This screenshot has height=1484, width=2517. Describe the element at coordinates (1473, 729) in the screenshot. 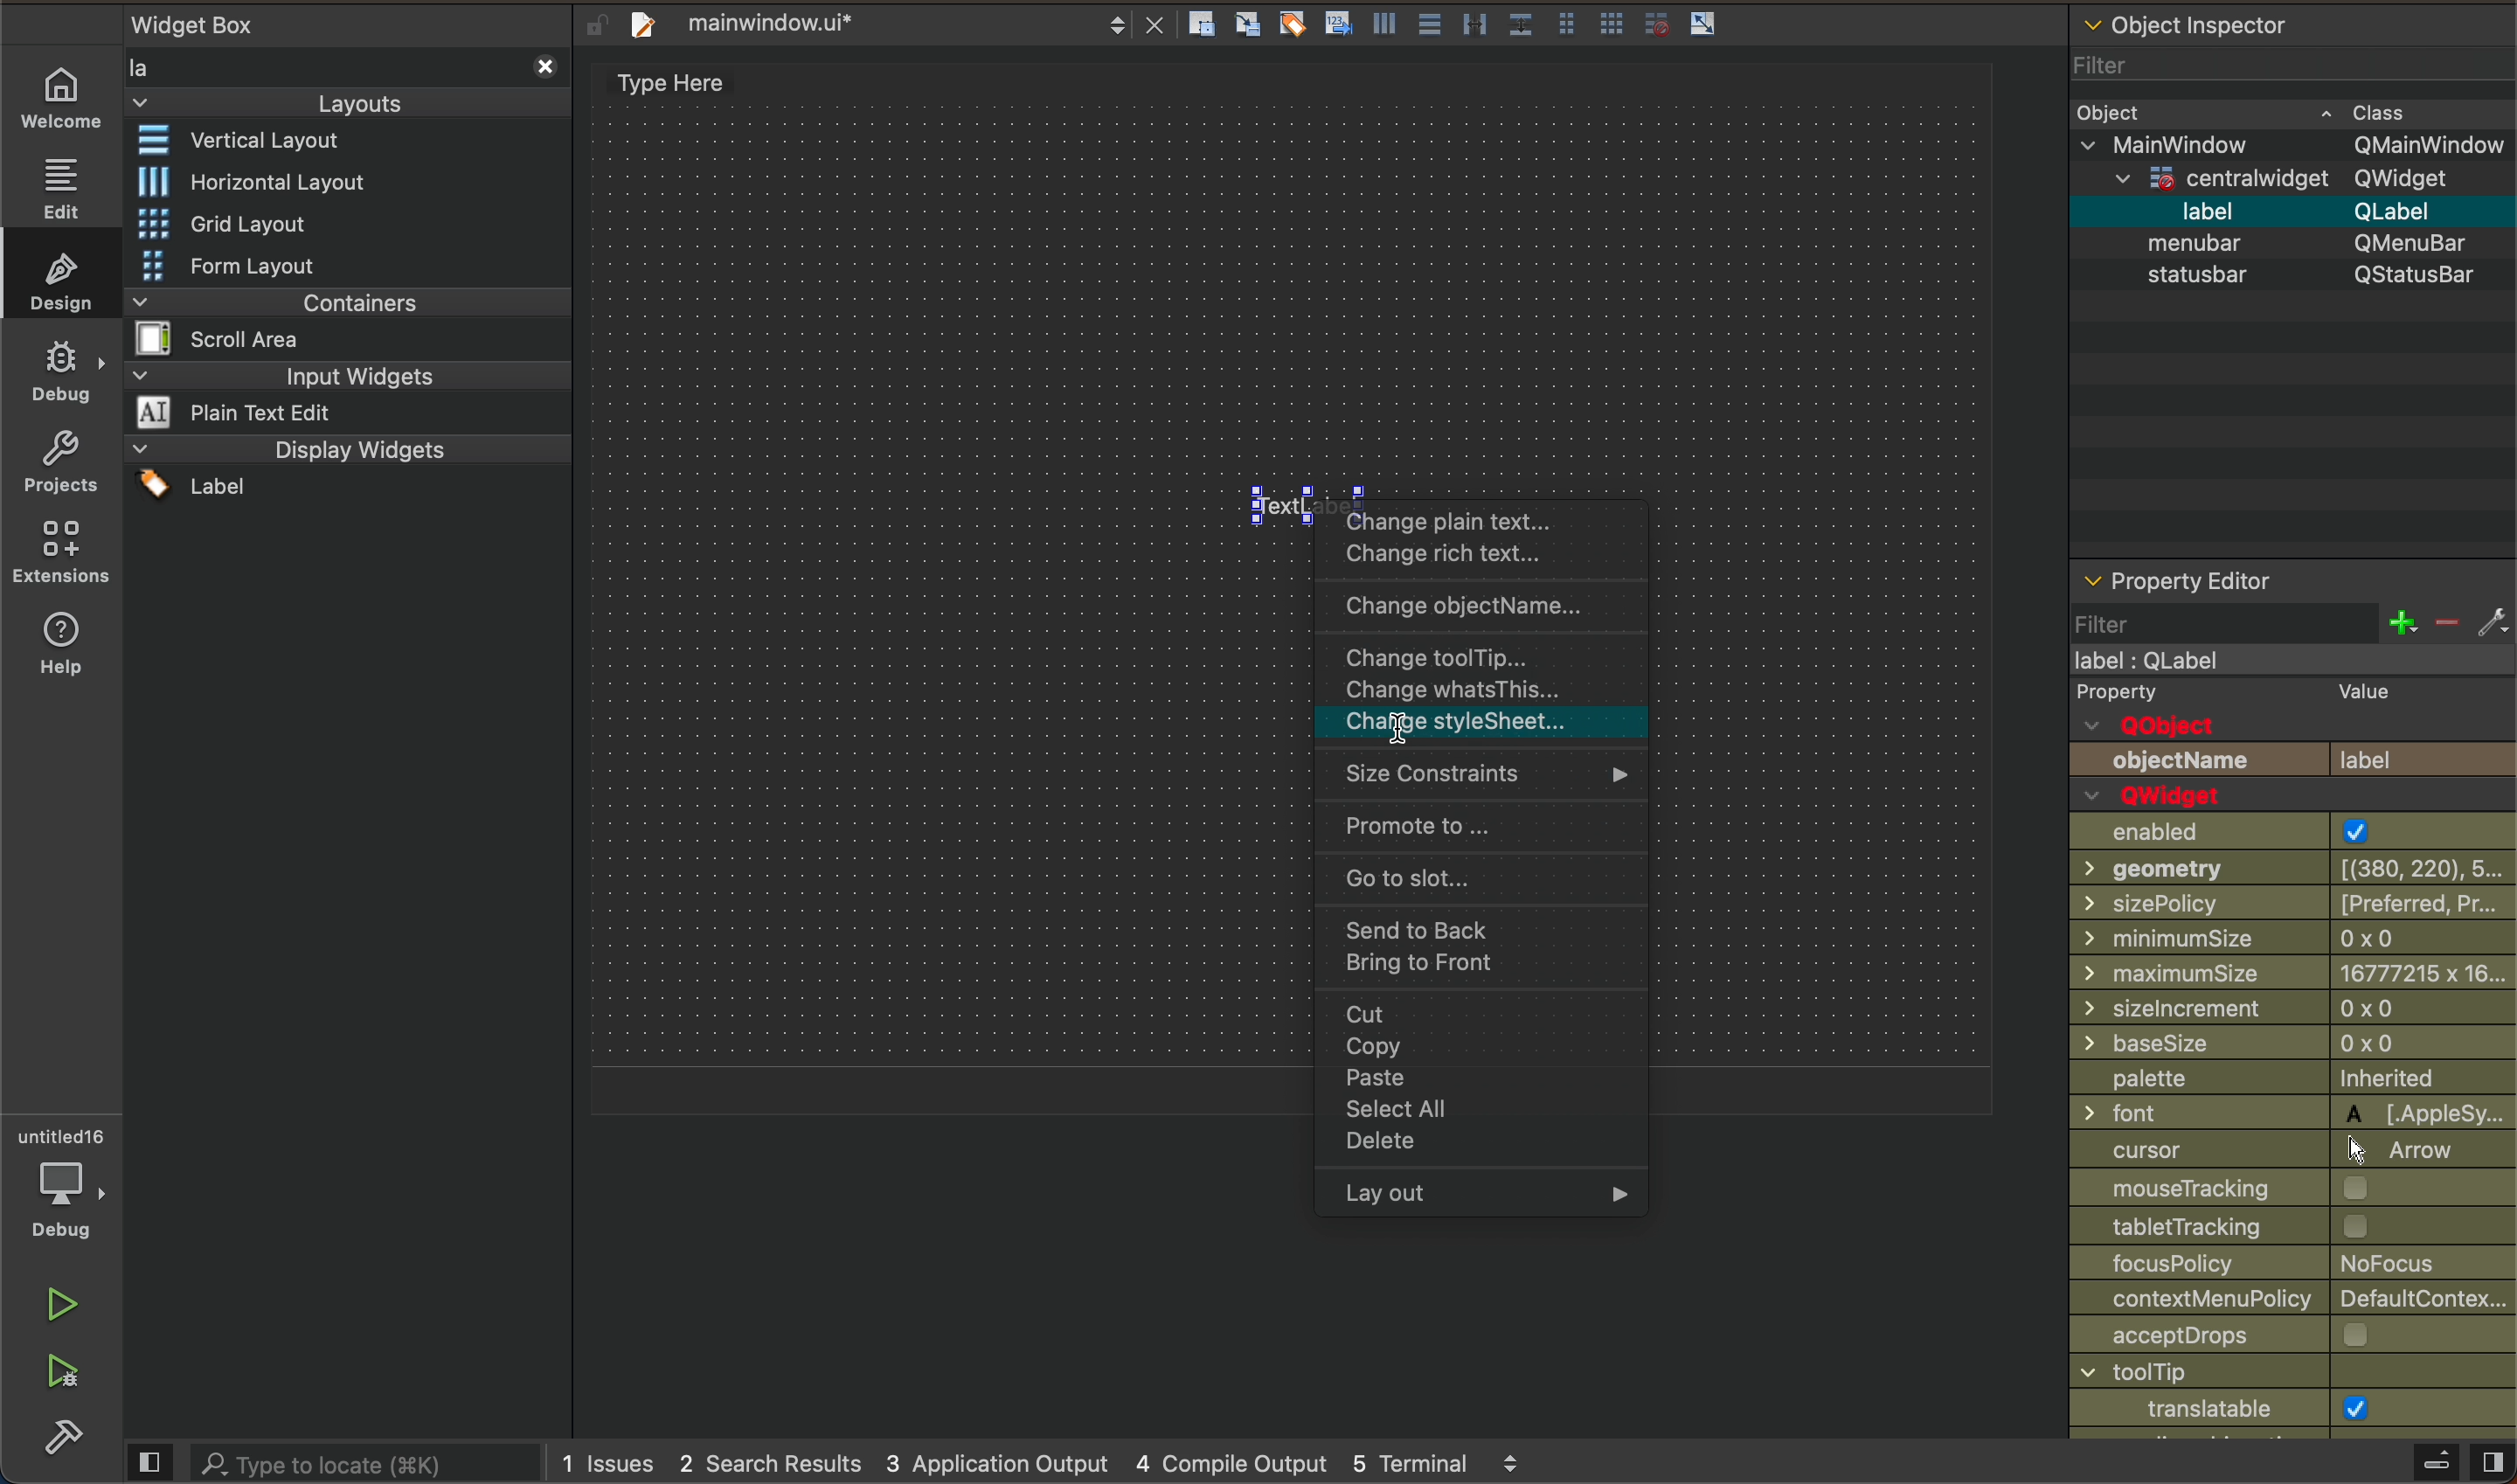

I see `stylesheet` at that location.